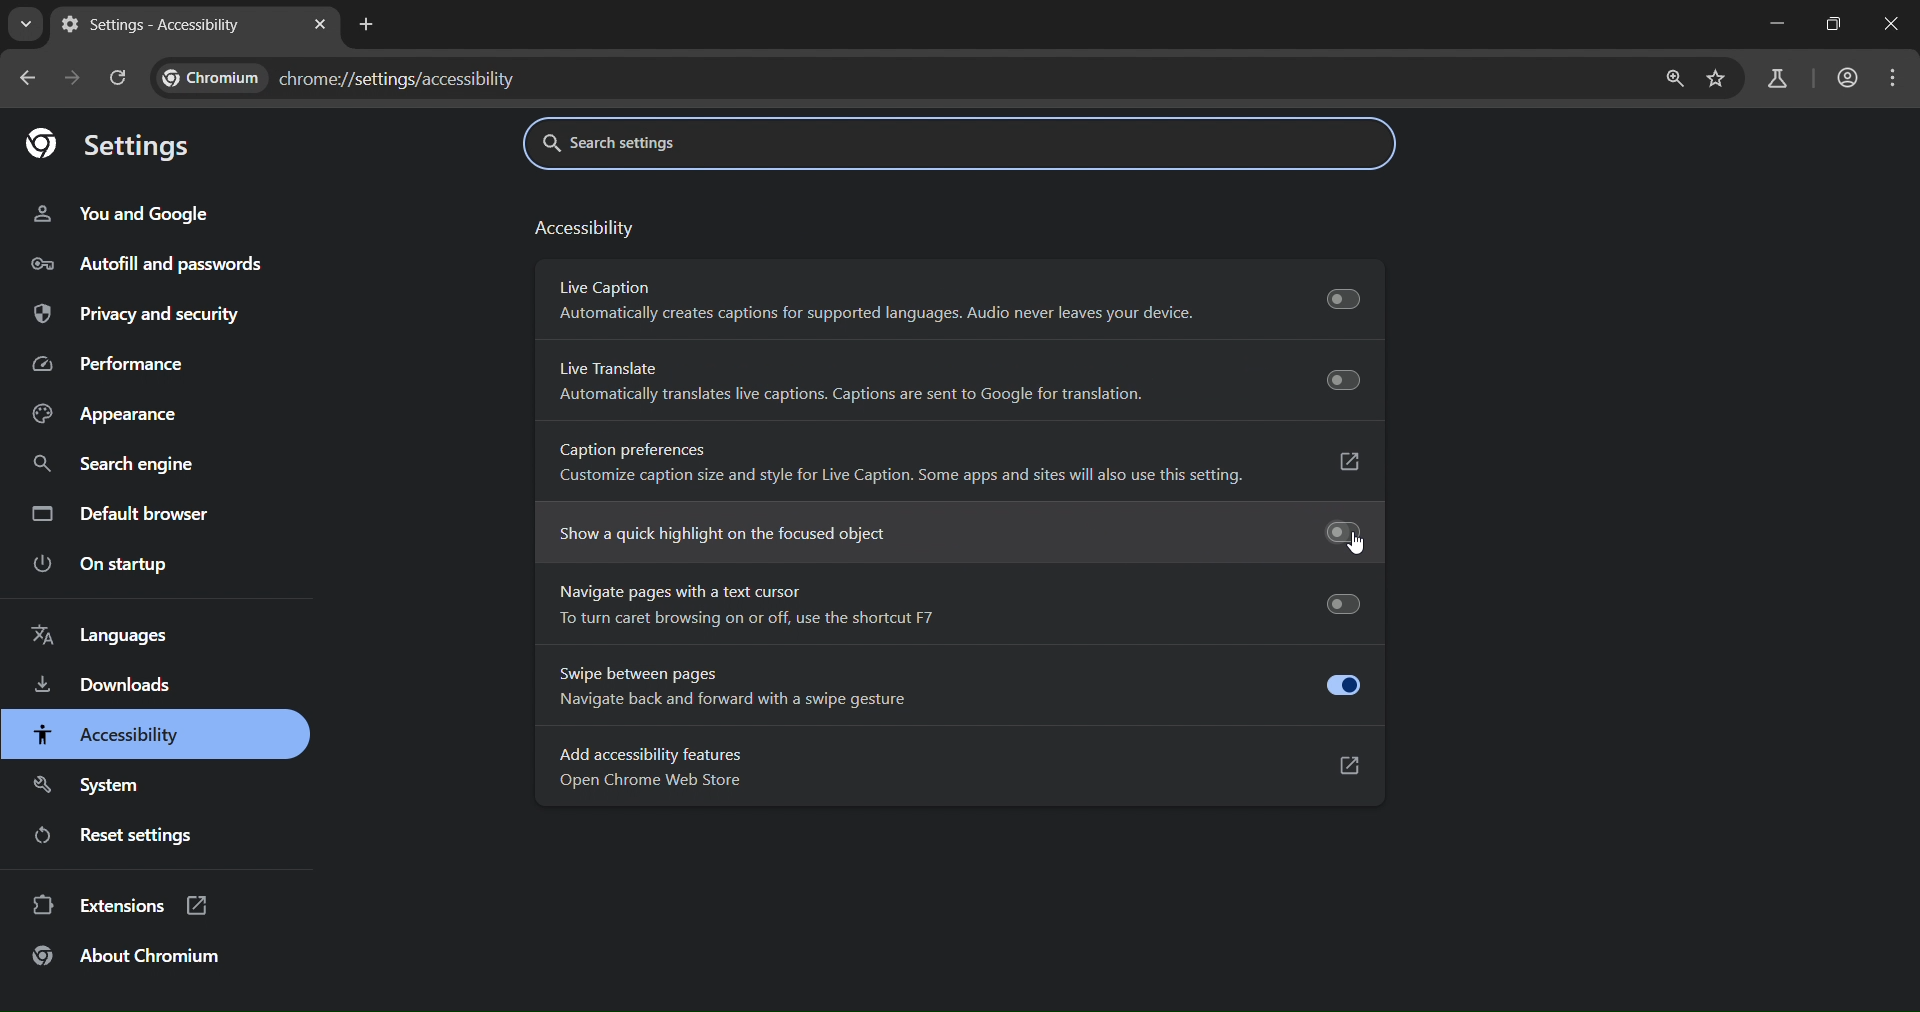 This screenshot has width=1920, height=1012. What do you see at coordinates (1344, 604) in the screenshot?
I see `Toggle` at bounding box center [1344, 604].